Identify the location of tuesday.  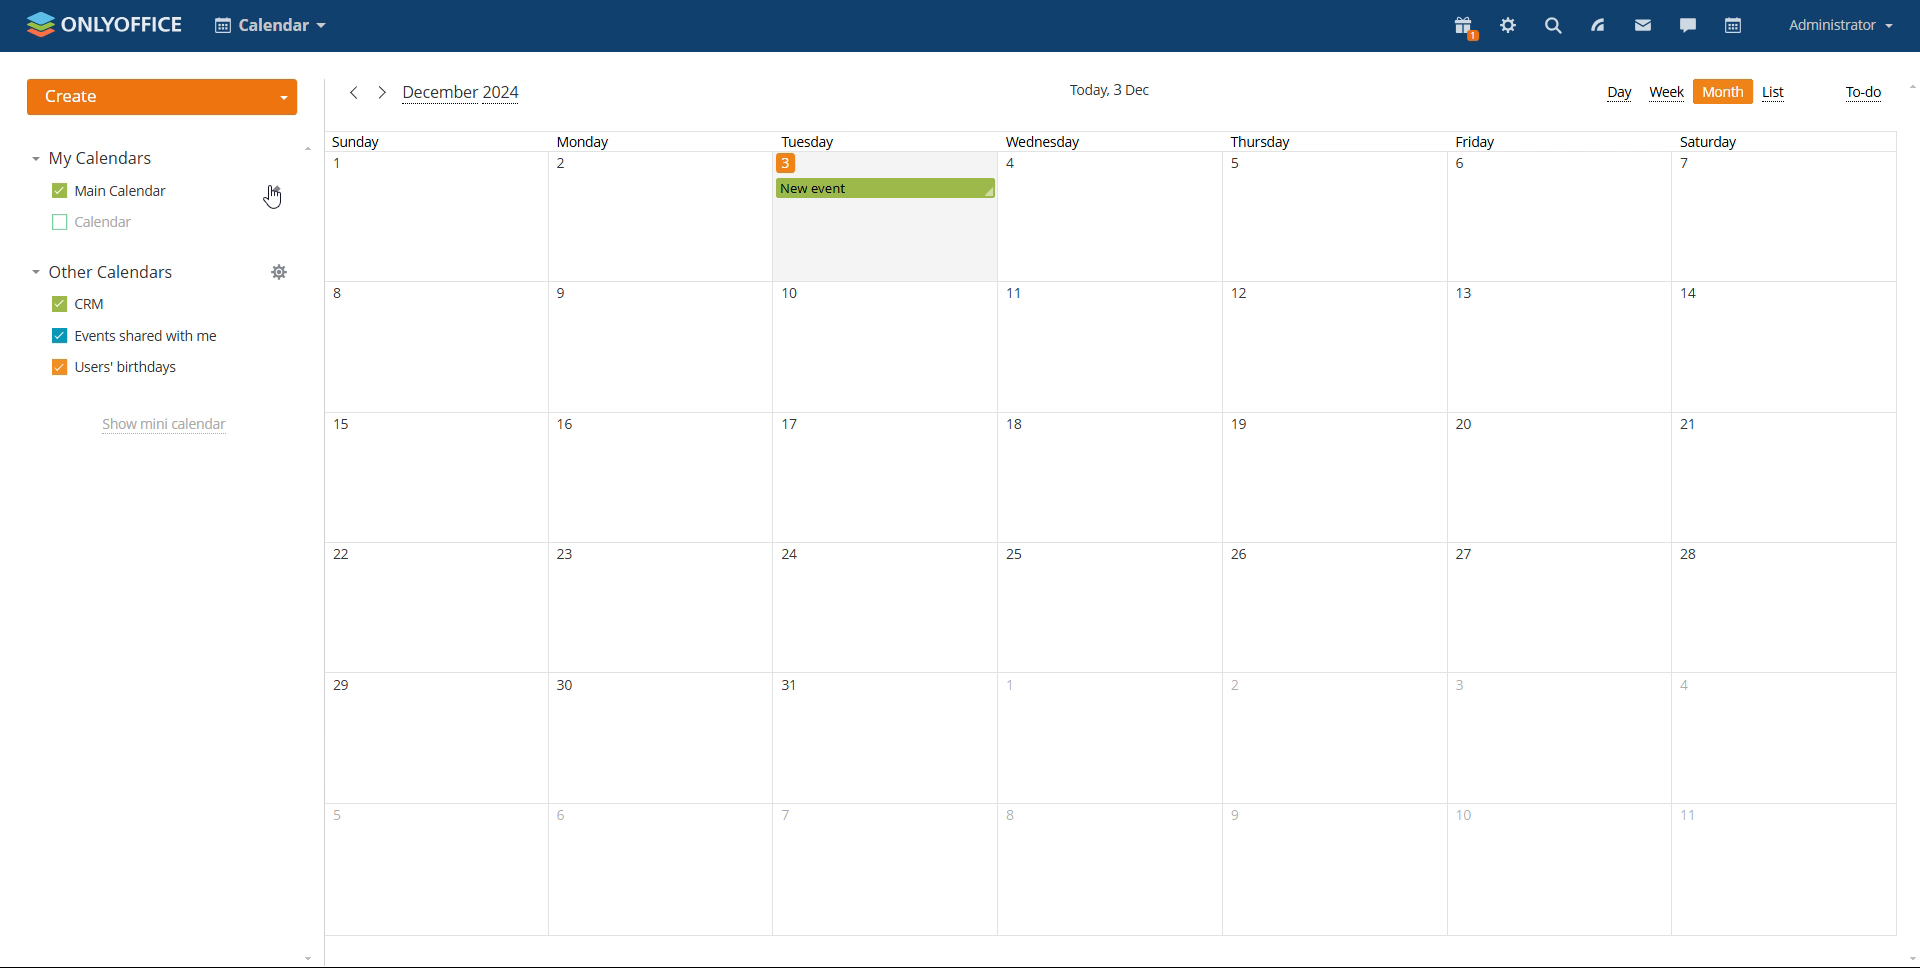
(857, 141).